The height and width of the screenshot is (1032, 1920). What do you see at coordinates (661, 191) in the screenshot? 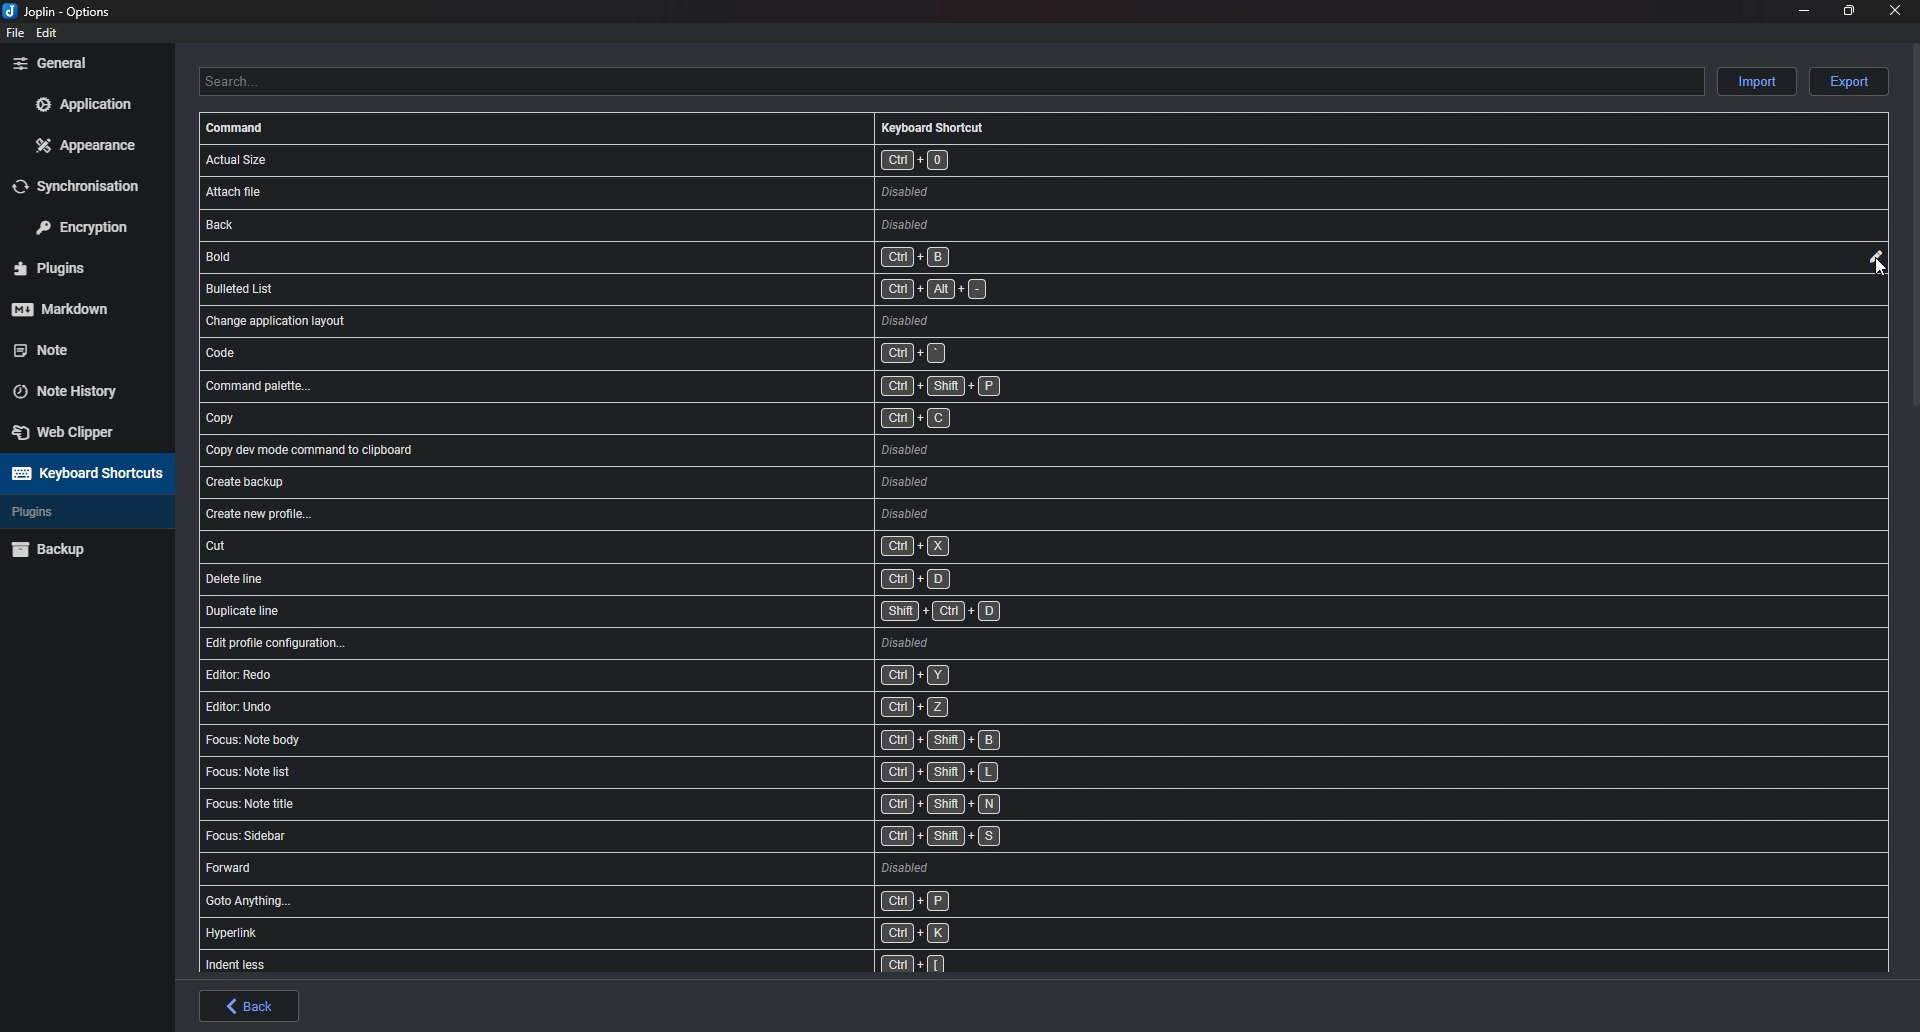
I see `shortcut` at bounding box center [661, 191].